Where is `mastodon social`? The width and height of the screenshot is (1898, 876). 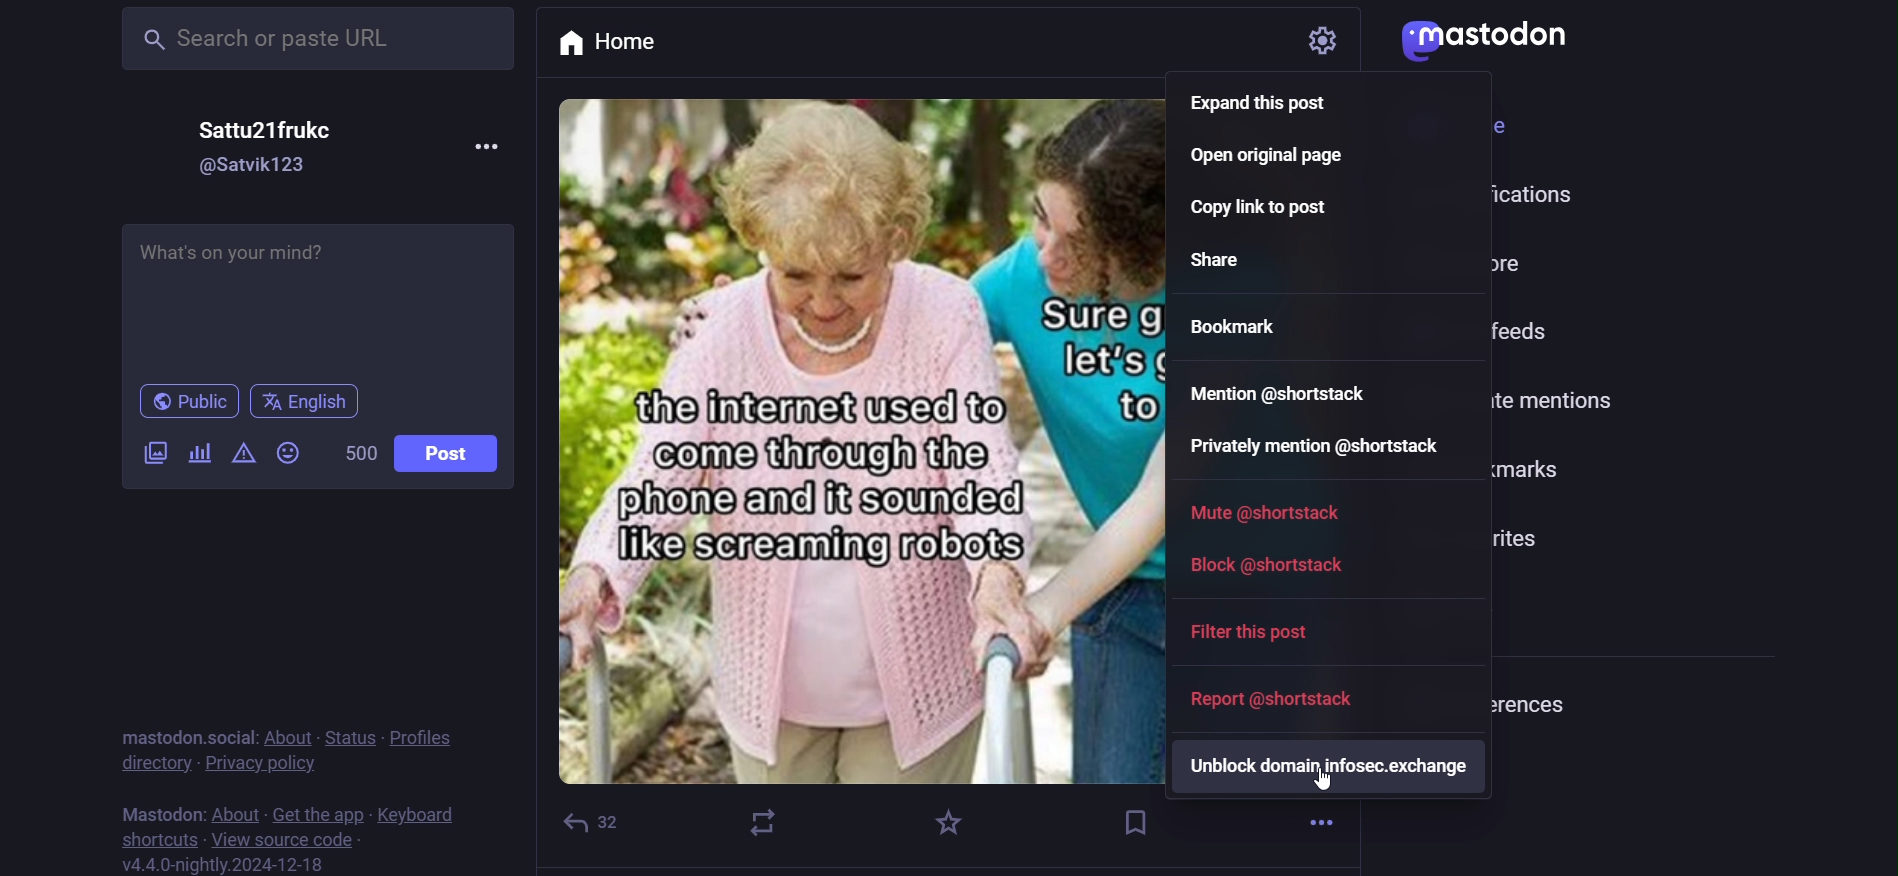
mastodon social is located at coordinates (180, 731).